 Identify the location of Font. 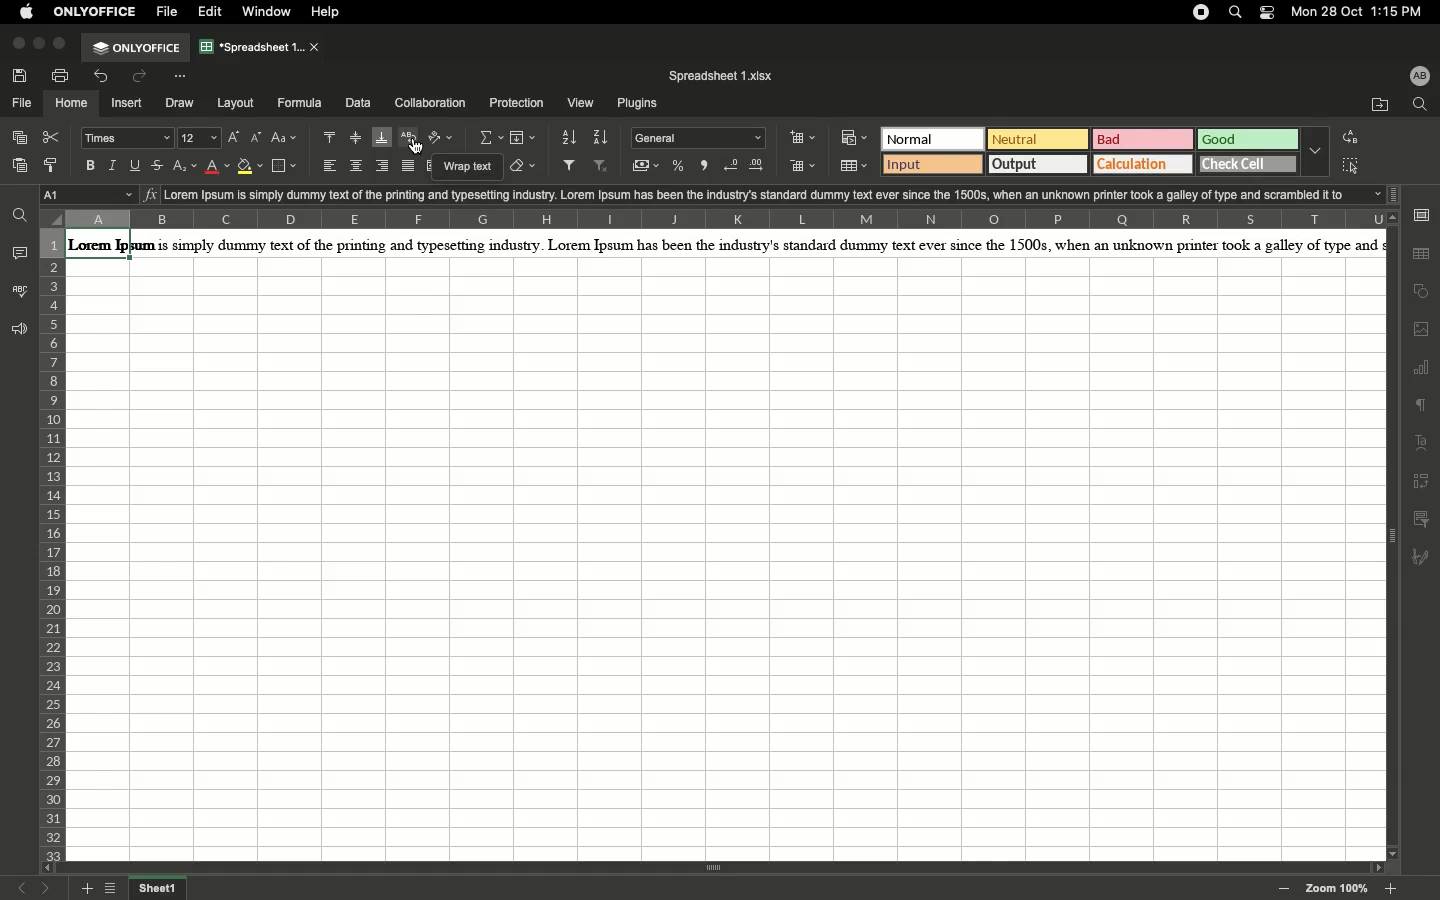
(129, 139).